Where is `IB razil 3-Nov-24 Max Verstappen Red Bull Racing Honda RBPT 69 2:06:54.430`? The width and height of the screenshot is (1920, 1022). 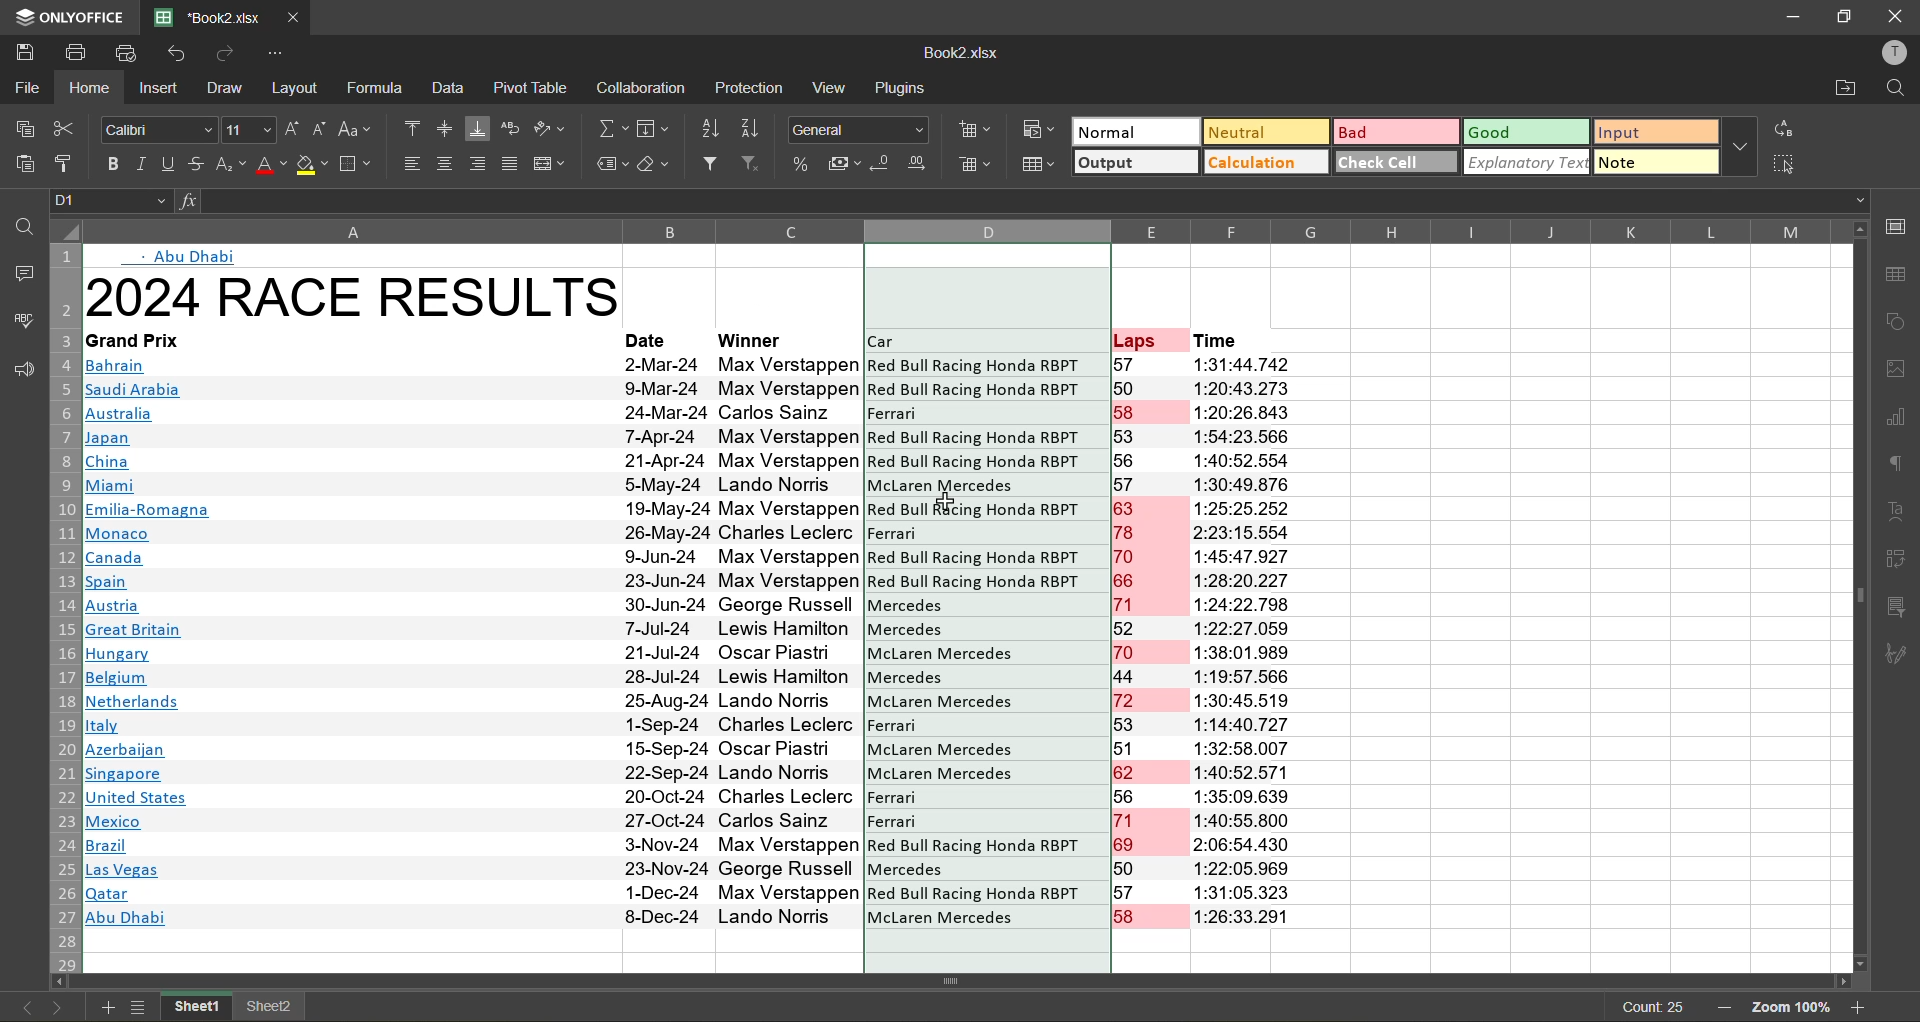 IB razil 3-Nov-24 Max Verstappen Red Bull Racing Honda RBPT 69 2:06:54.430 is located at coordinates (689, 847).